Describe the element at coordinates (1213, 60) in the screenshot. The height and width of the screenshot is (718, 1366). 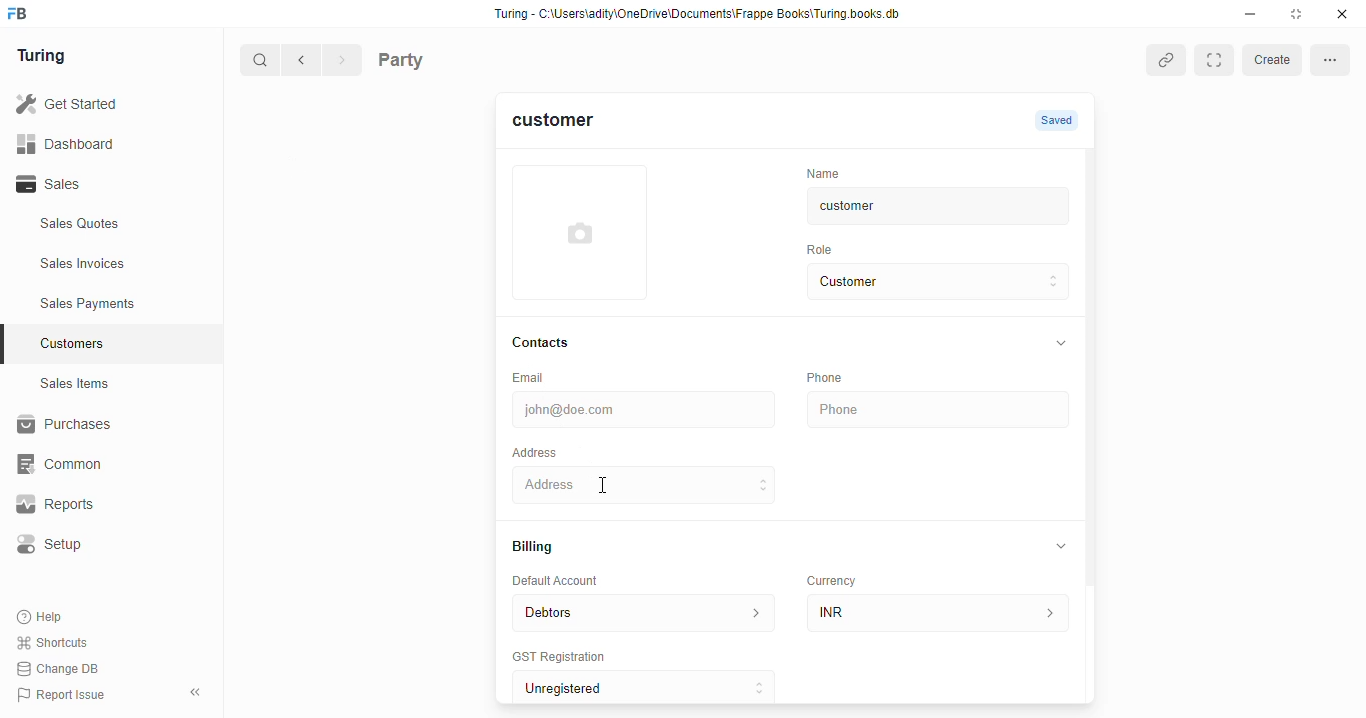
I see `Expand` at that location.